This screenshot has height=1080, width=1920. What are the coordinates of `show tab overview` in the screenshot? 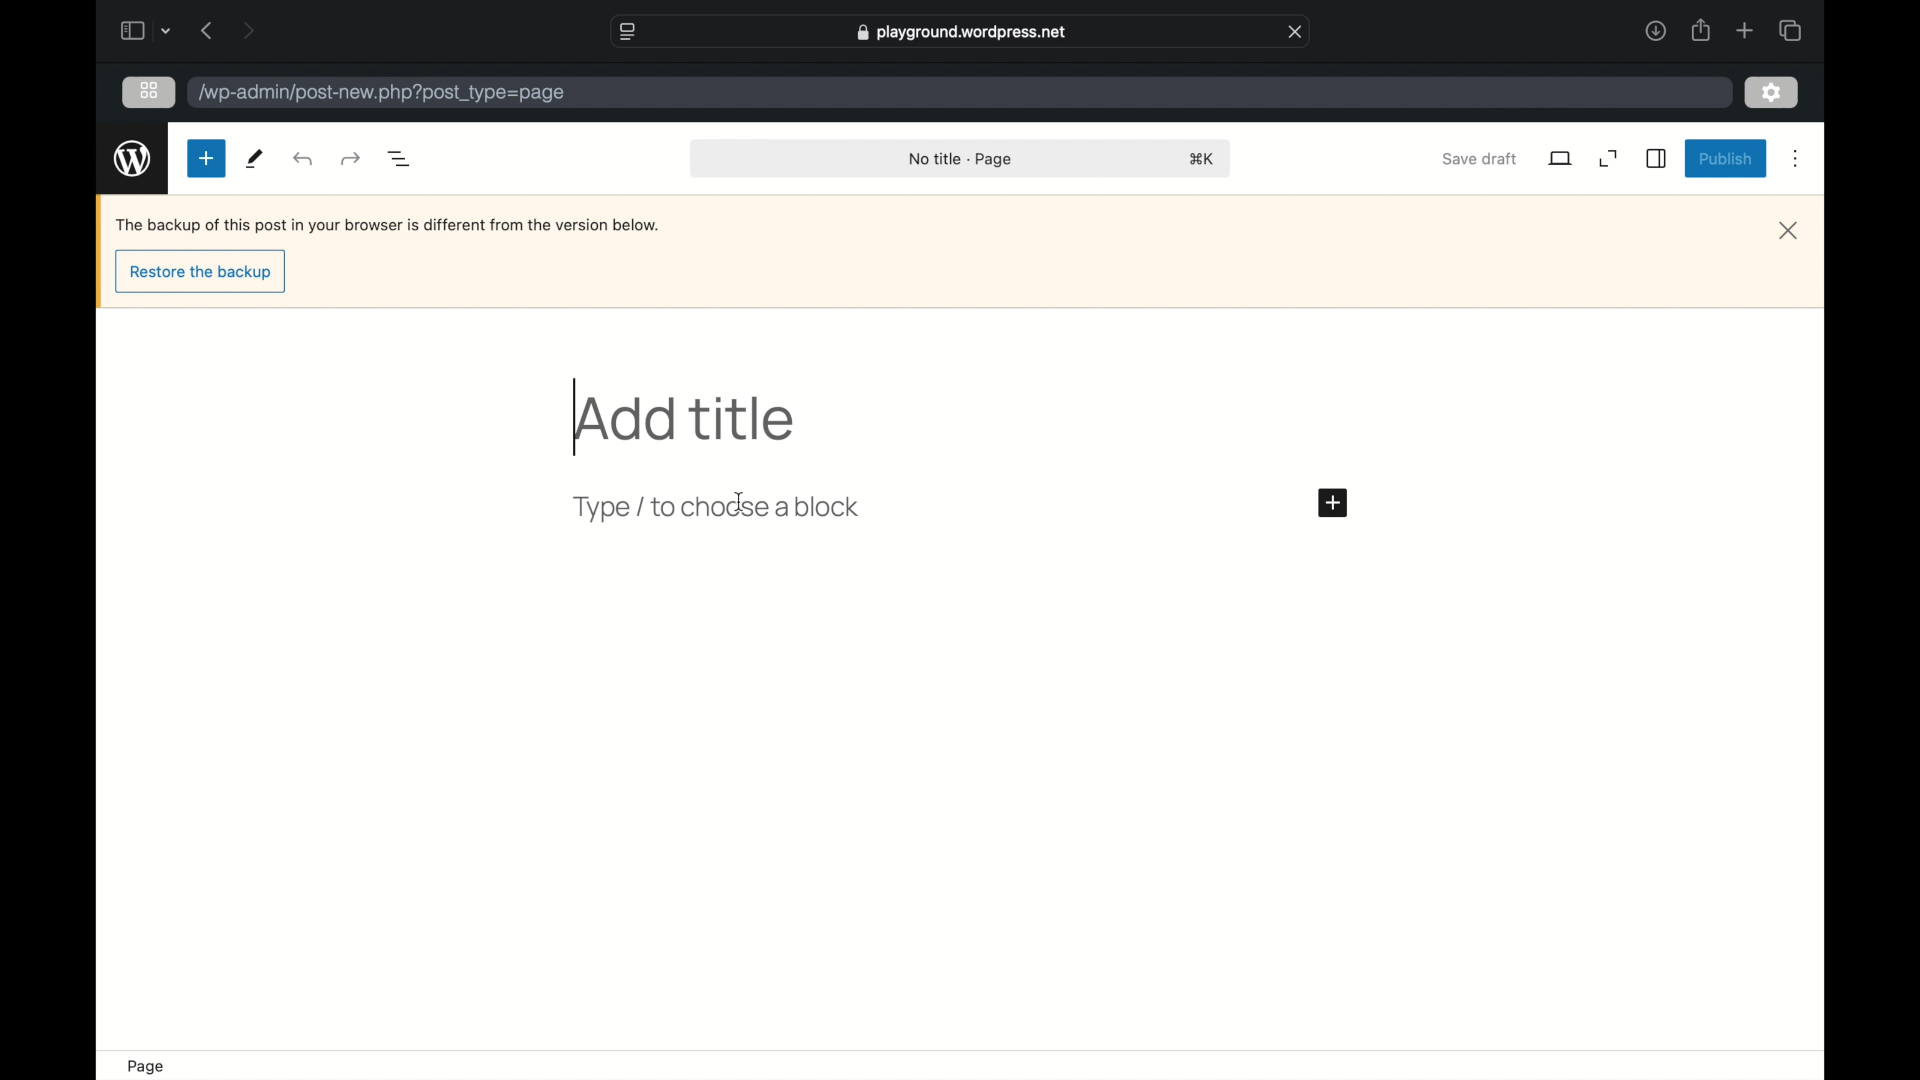 It's located at (1792, 30).